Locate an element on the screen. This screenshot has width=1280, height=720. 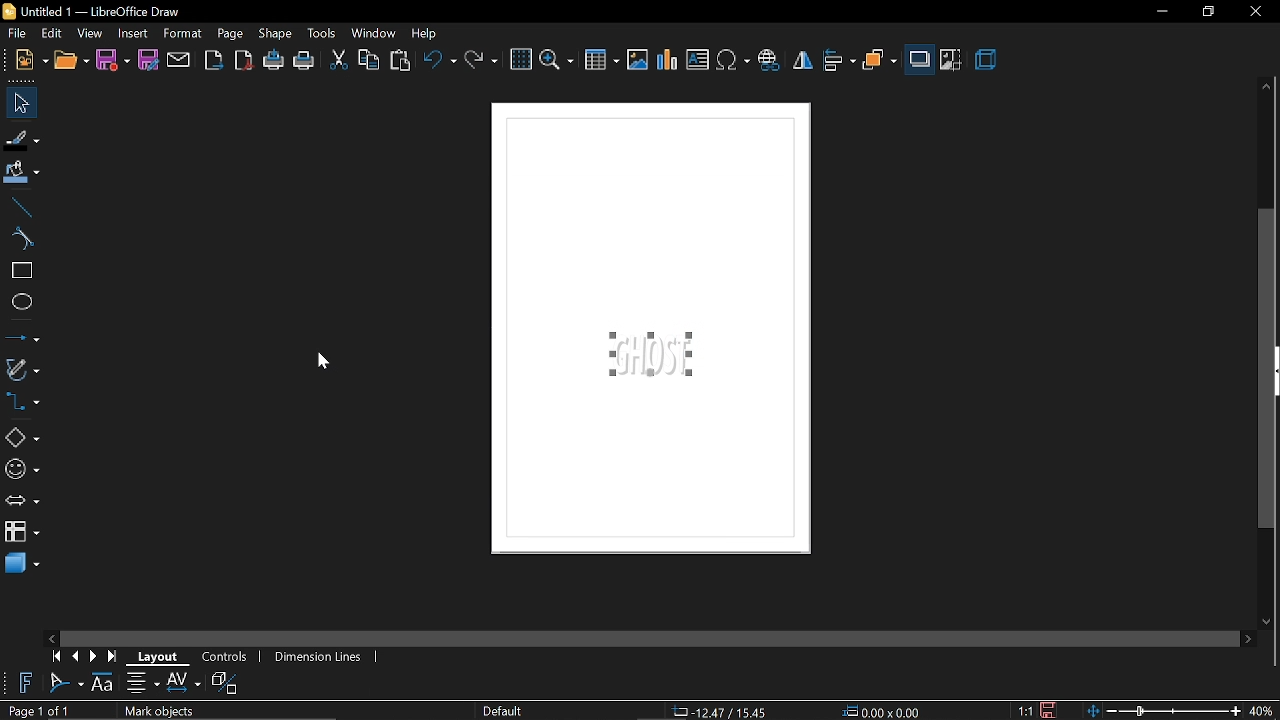
paste is located at coordinates (402, 60).